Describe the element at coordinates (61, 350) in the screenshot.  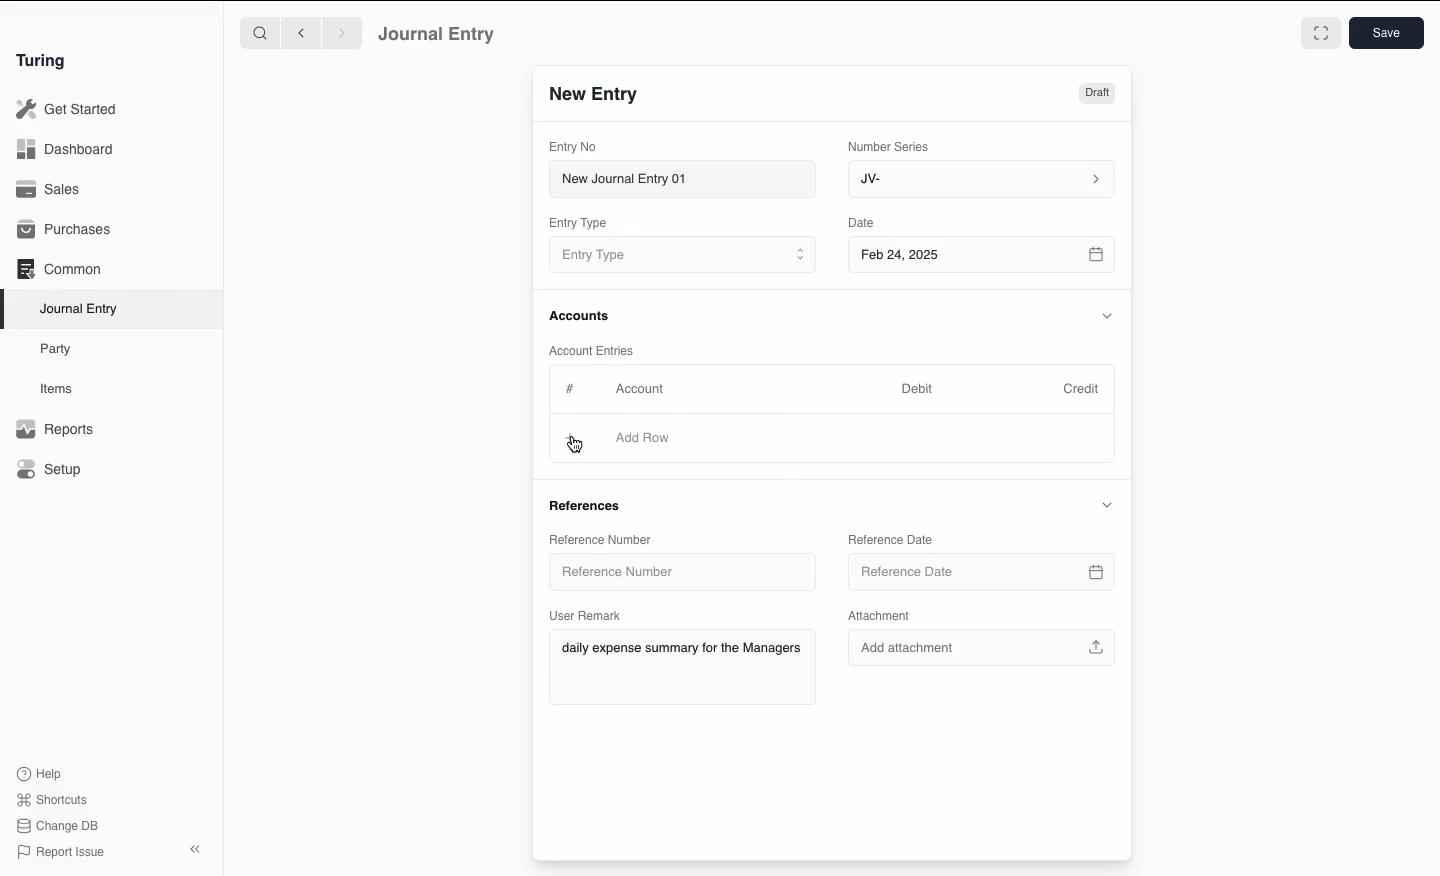
I see `Party` at that location.